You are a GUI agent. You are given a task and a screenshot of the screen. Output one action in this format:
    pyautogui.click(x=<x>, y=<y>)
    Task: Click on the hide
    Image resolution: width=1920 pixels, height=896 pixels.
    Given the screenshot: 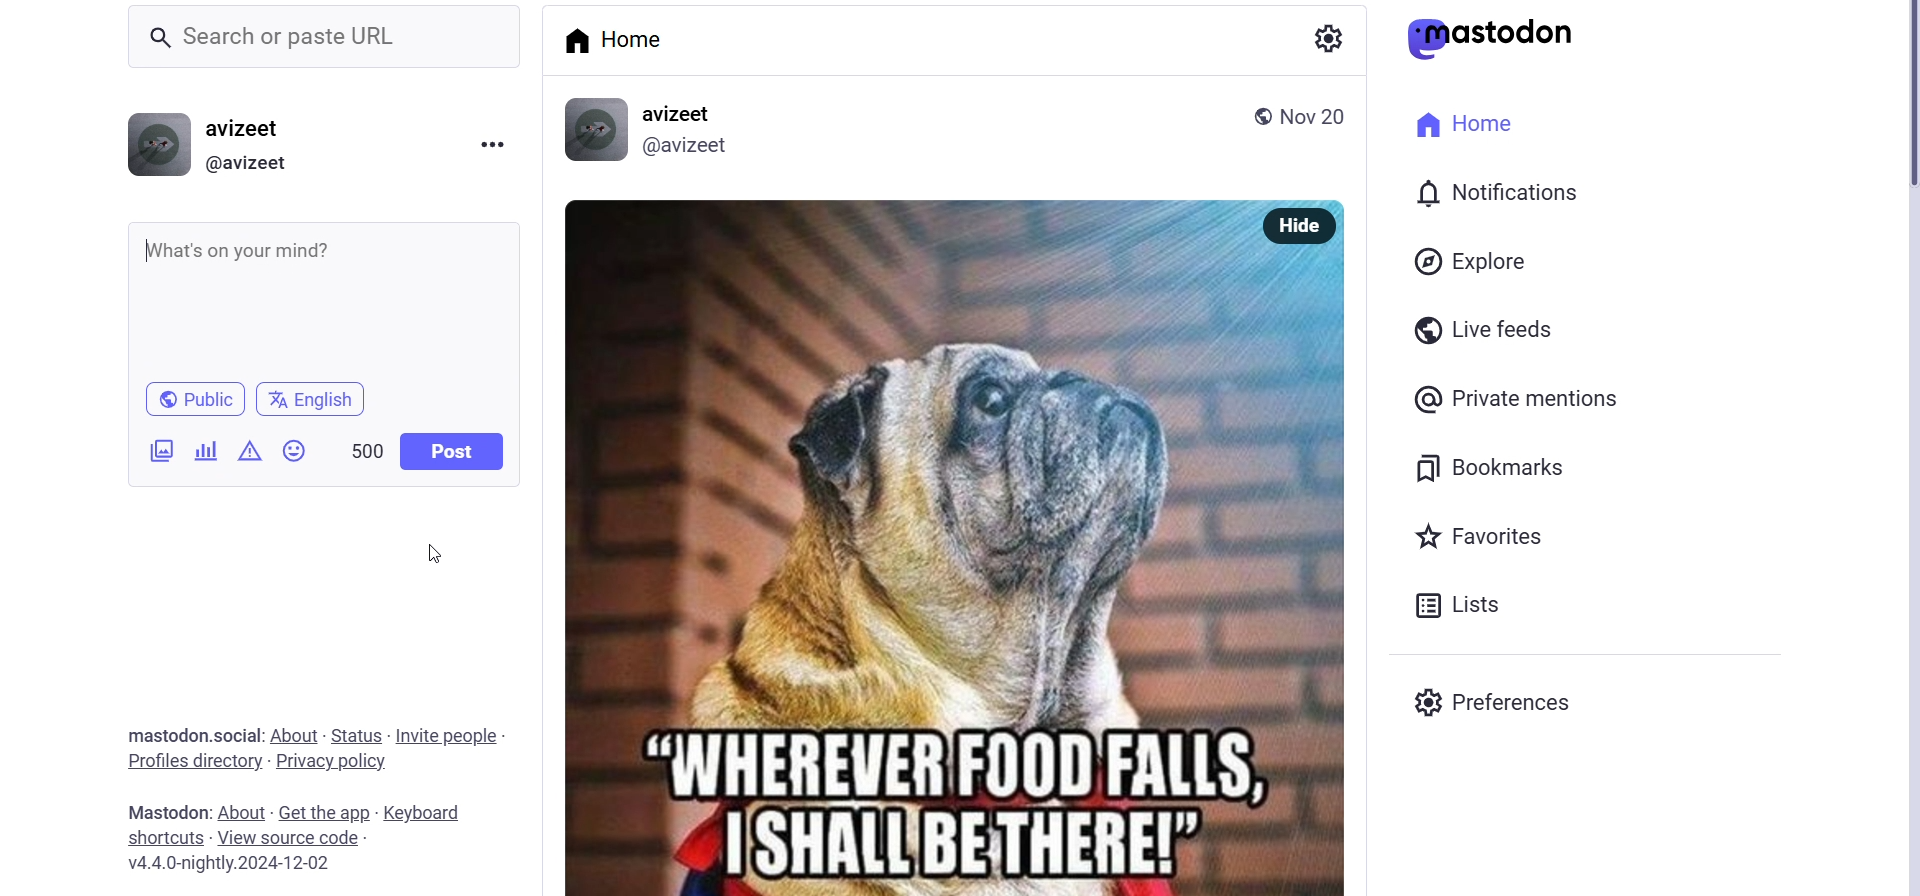 What is the action you would take?
    pyautogui.click(x=1304, y=225)
    